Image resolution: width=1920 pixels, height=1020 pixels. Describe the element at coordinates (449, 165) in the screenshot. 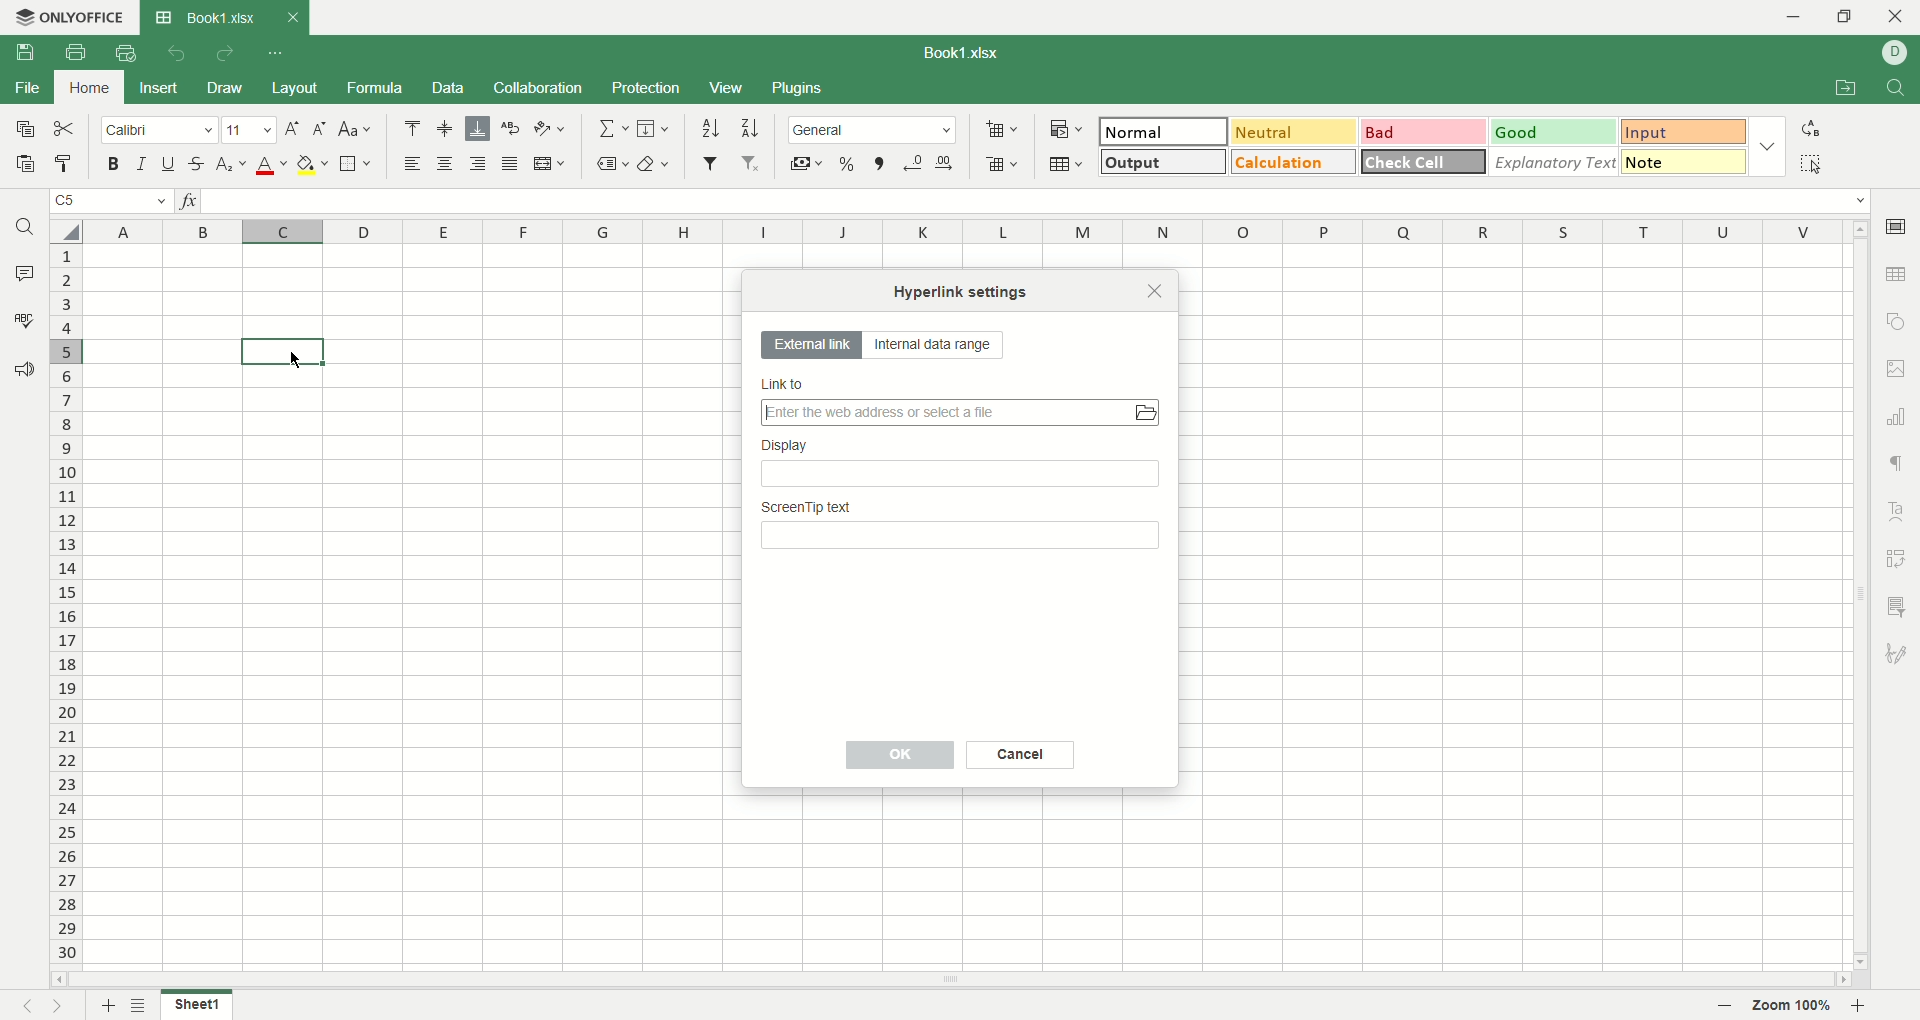

I see `align center` at that location.